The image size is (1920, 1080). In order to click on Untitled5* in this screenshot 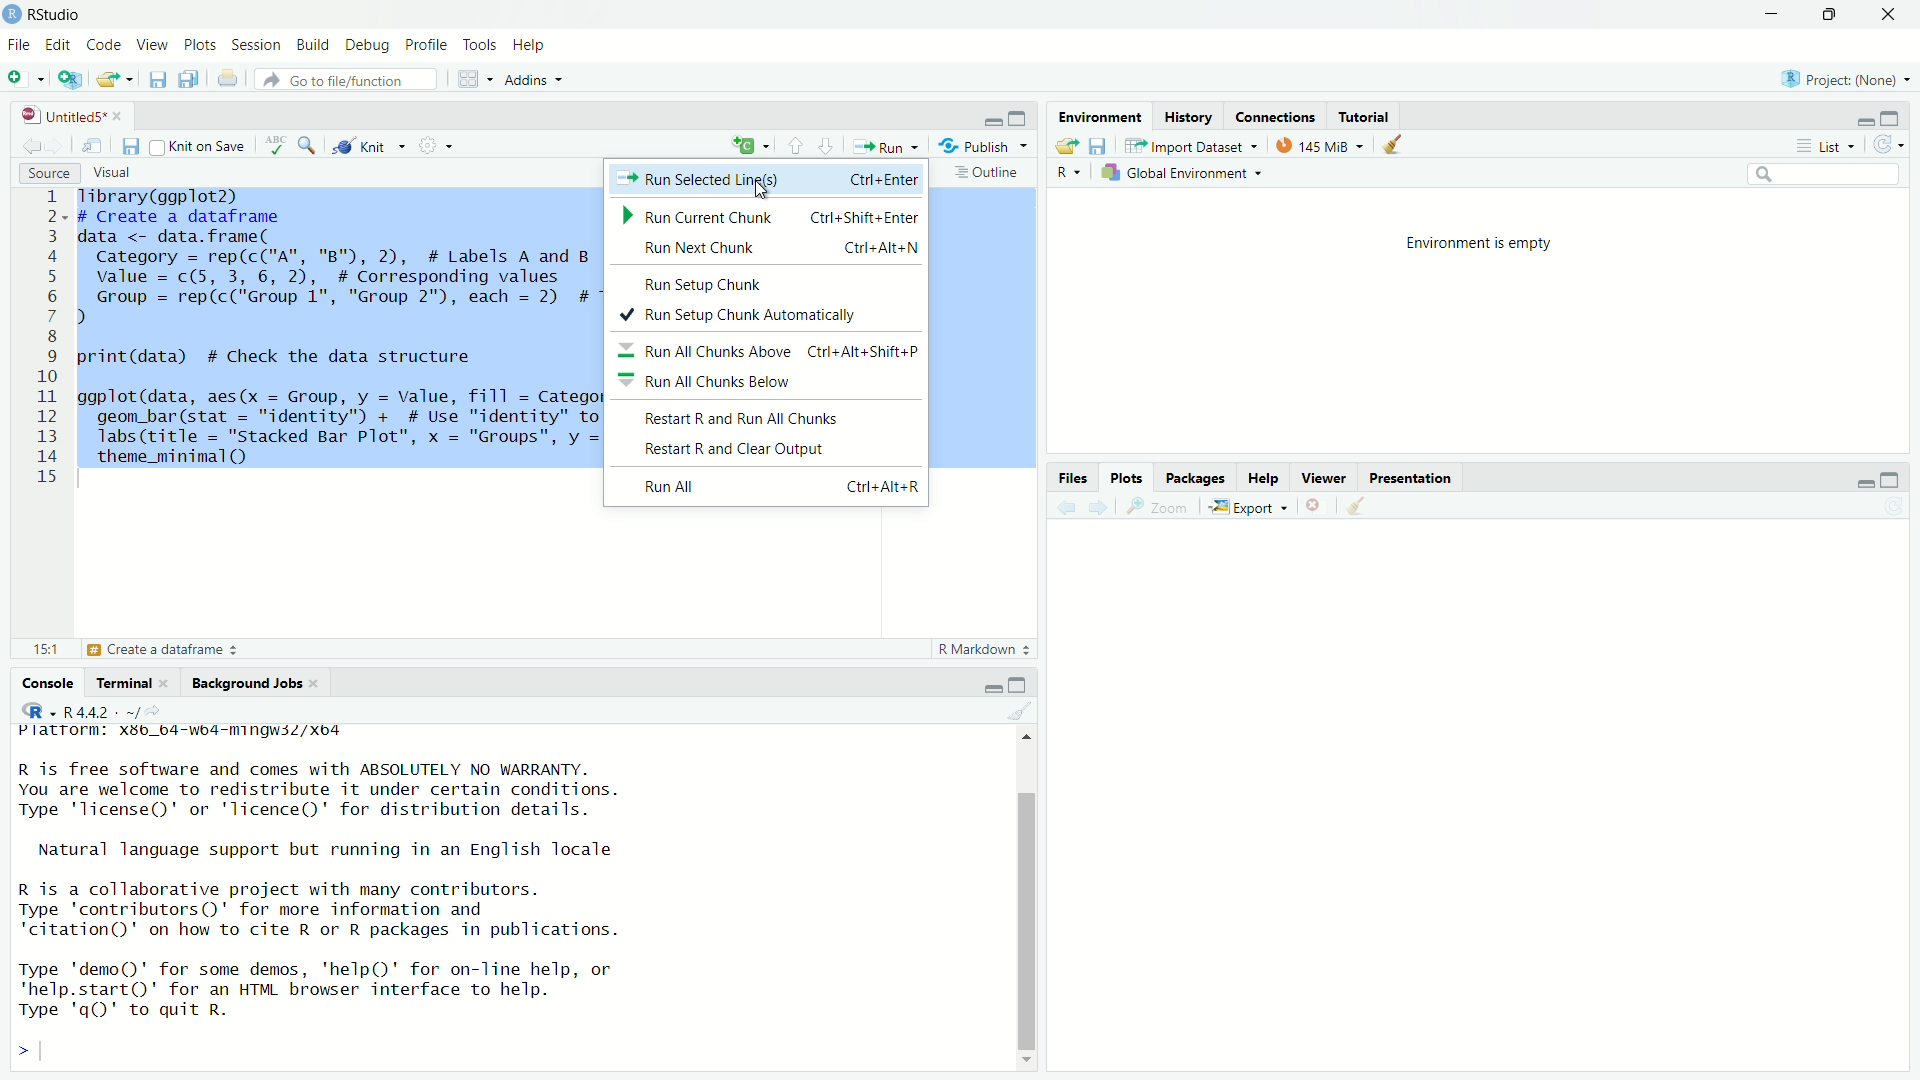, I will do `click(69, 113)`.